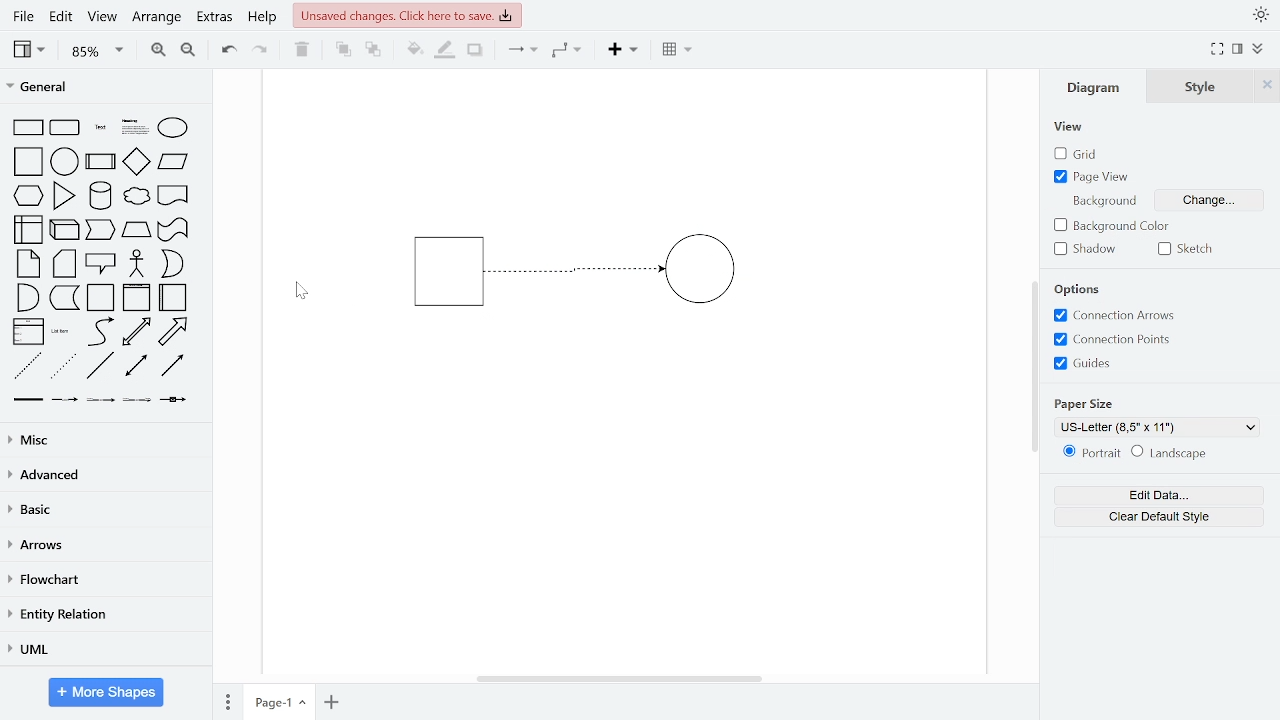 Image resolution: width=1280 pixels, height=720 pixels. What do you see at coordinates (139, 401) in the screenshot?
I see `connector with 3 labels` at bounding box center [139, 401].